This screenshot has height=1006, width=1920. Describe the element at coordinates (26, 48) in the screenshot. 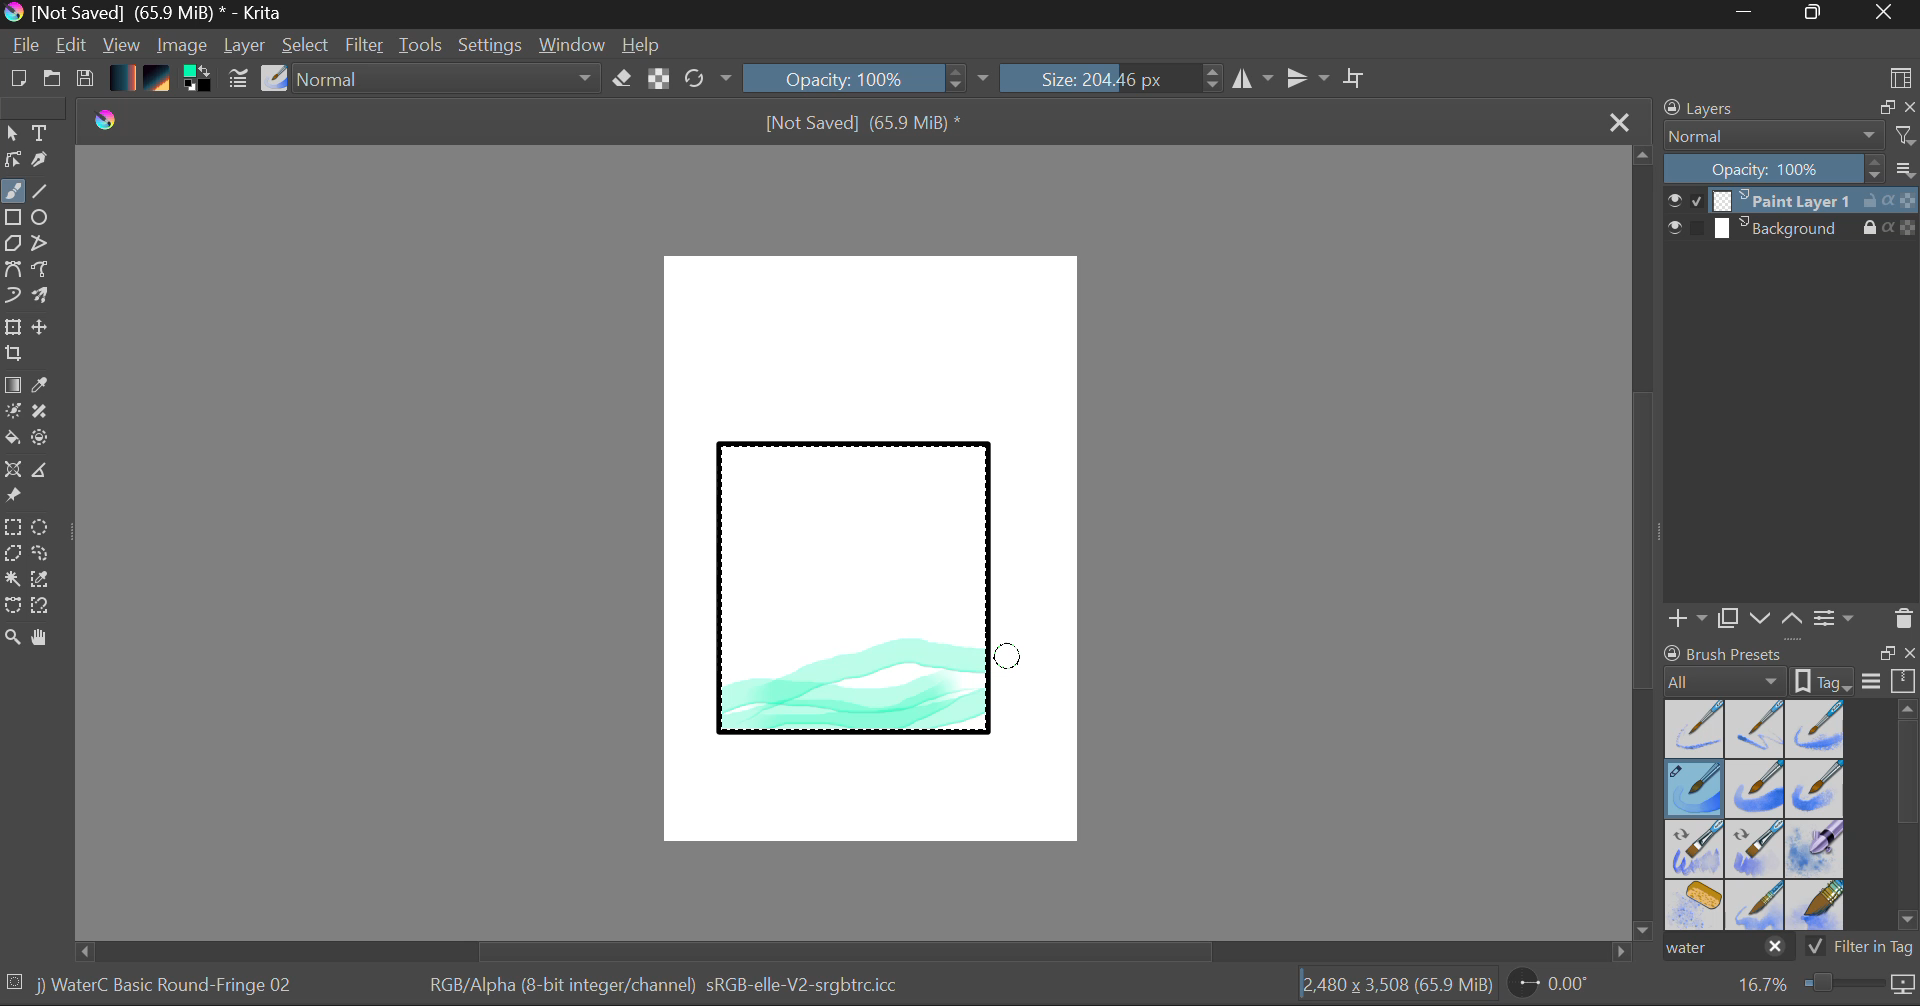

I see `File` at that location.